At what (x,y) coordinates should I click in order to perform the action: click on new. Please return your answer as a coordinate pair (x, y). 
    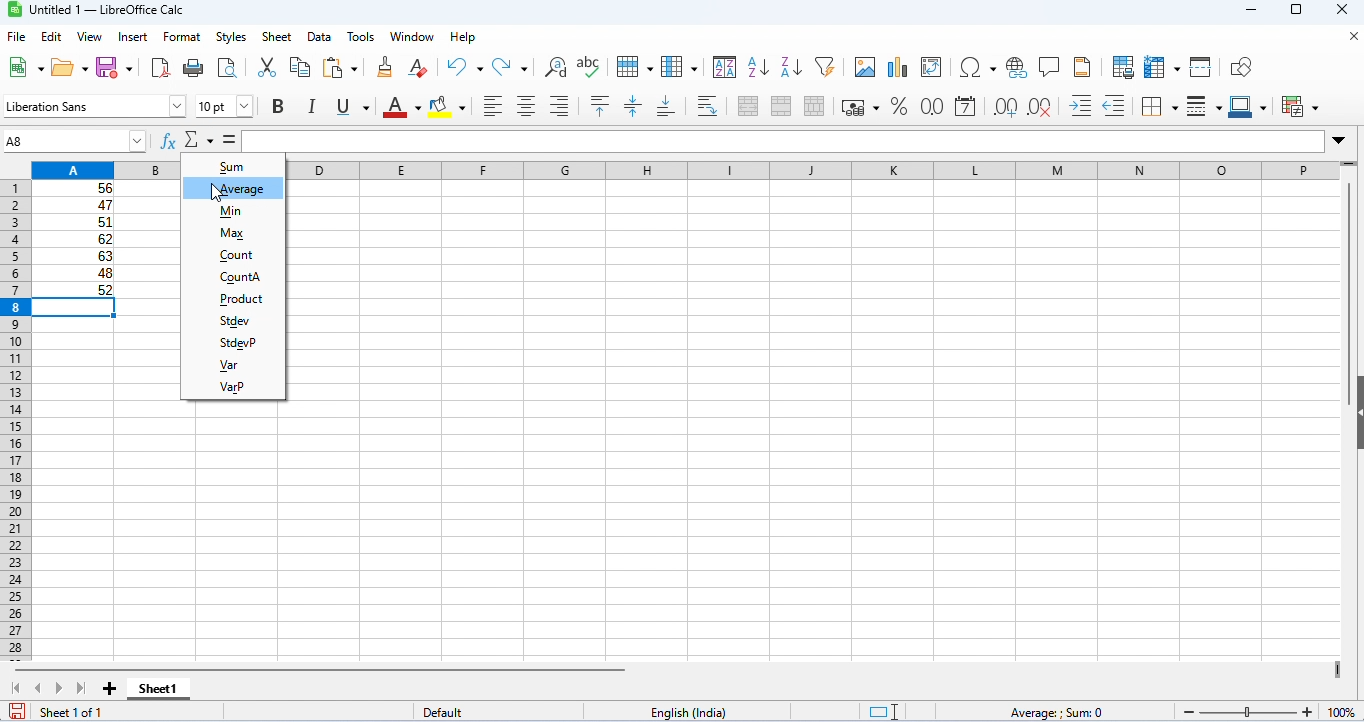
    Looking at the image, I should click on (20, 68).